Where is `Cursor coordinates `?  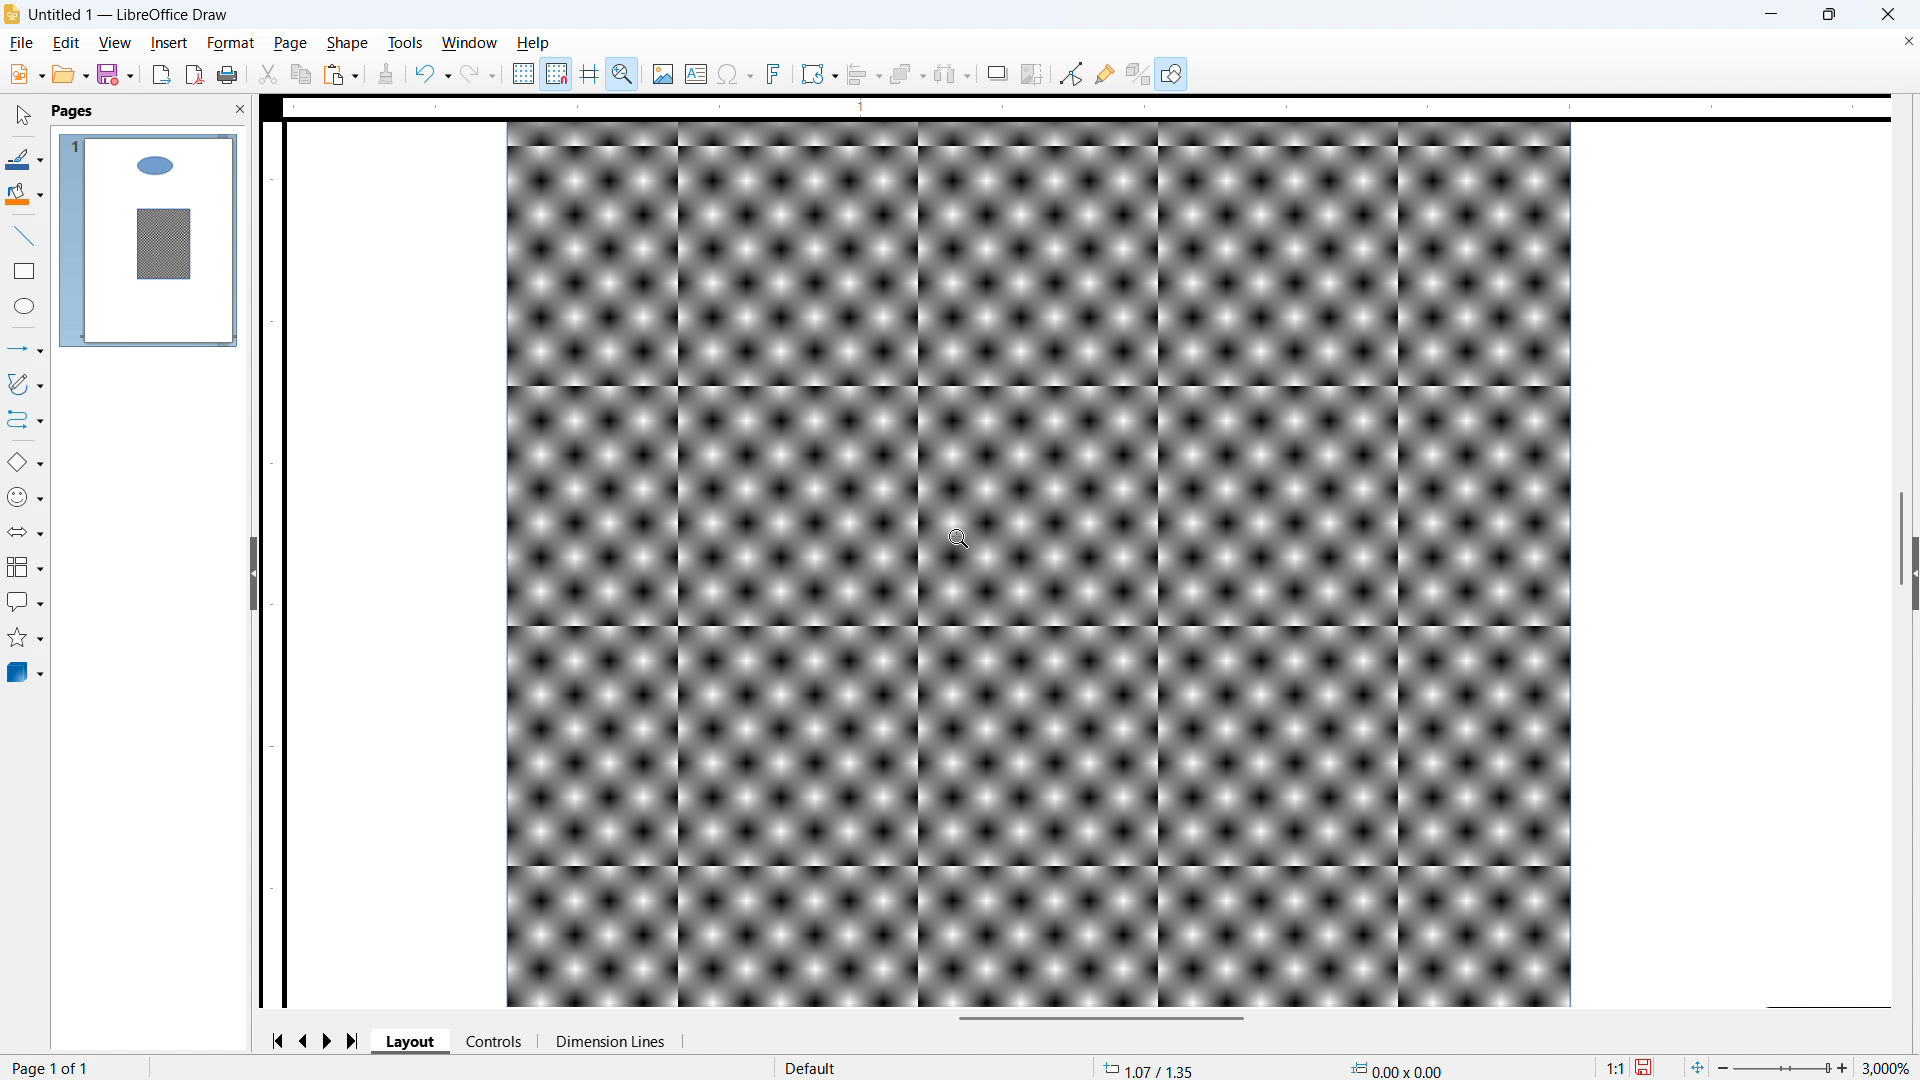 Cursor coordinates  is located at coordinates (1150, 1068).